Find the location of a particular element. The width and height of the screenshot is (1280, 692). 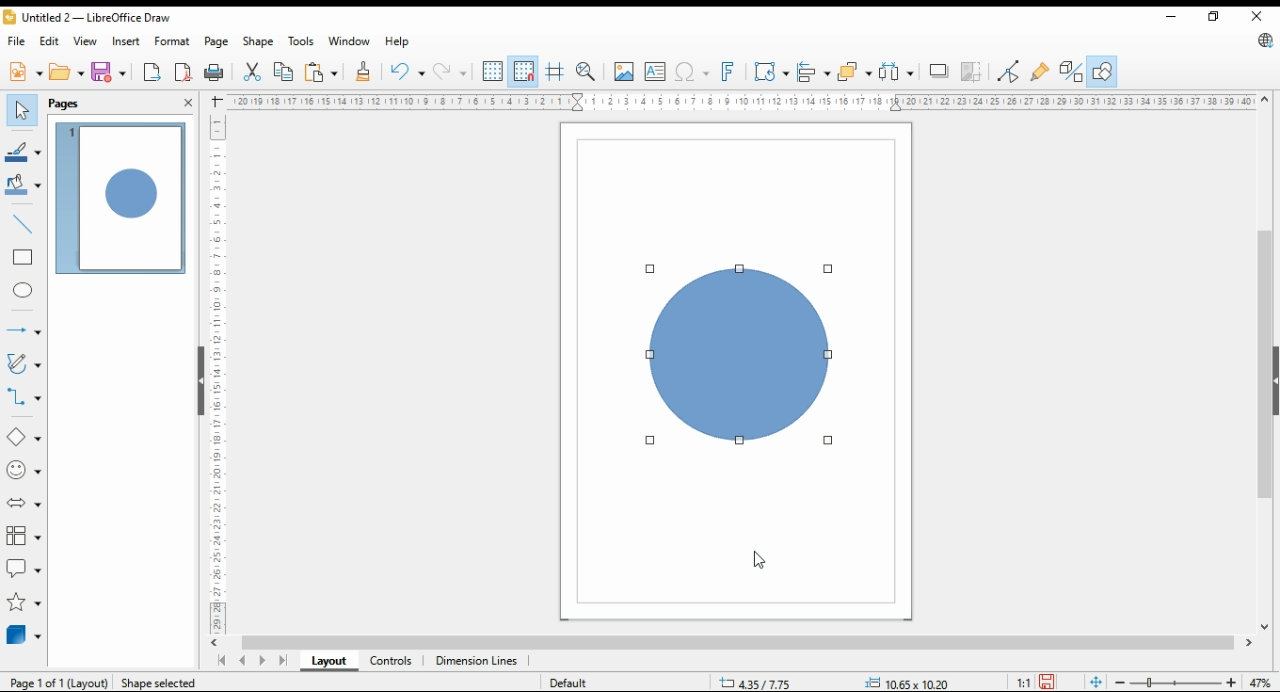

show gluepoint functions is located at coordinates (1043, 70).